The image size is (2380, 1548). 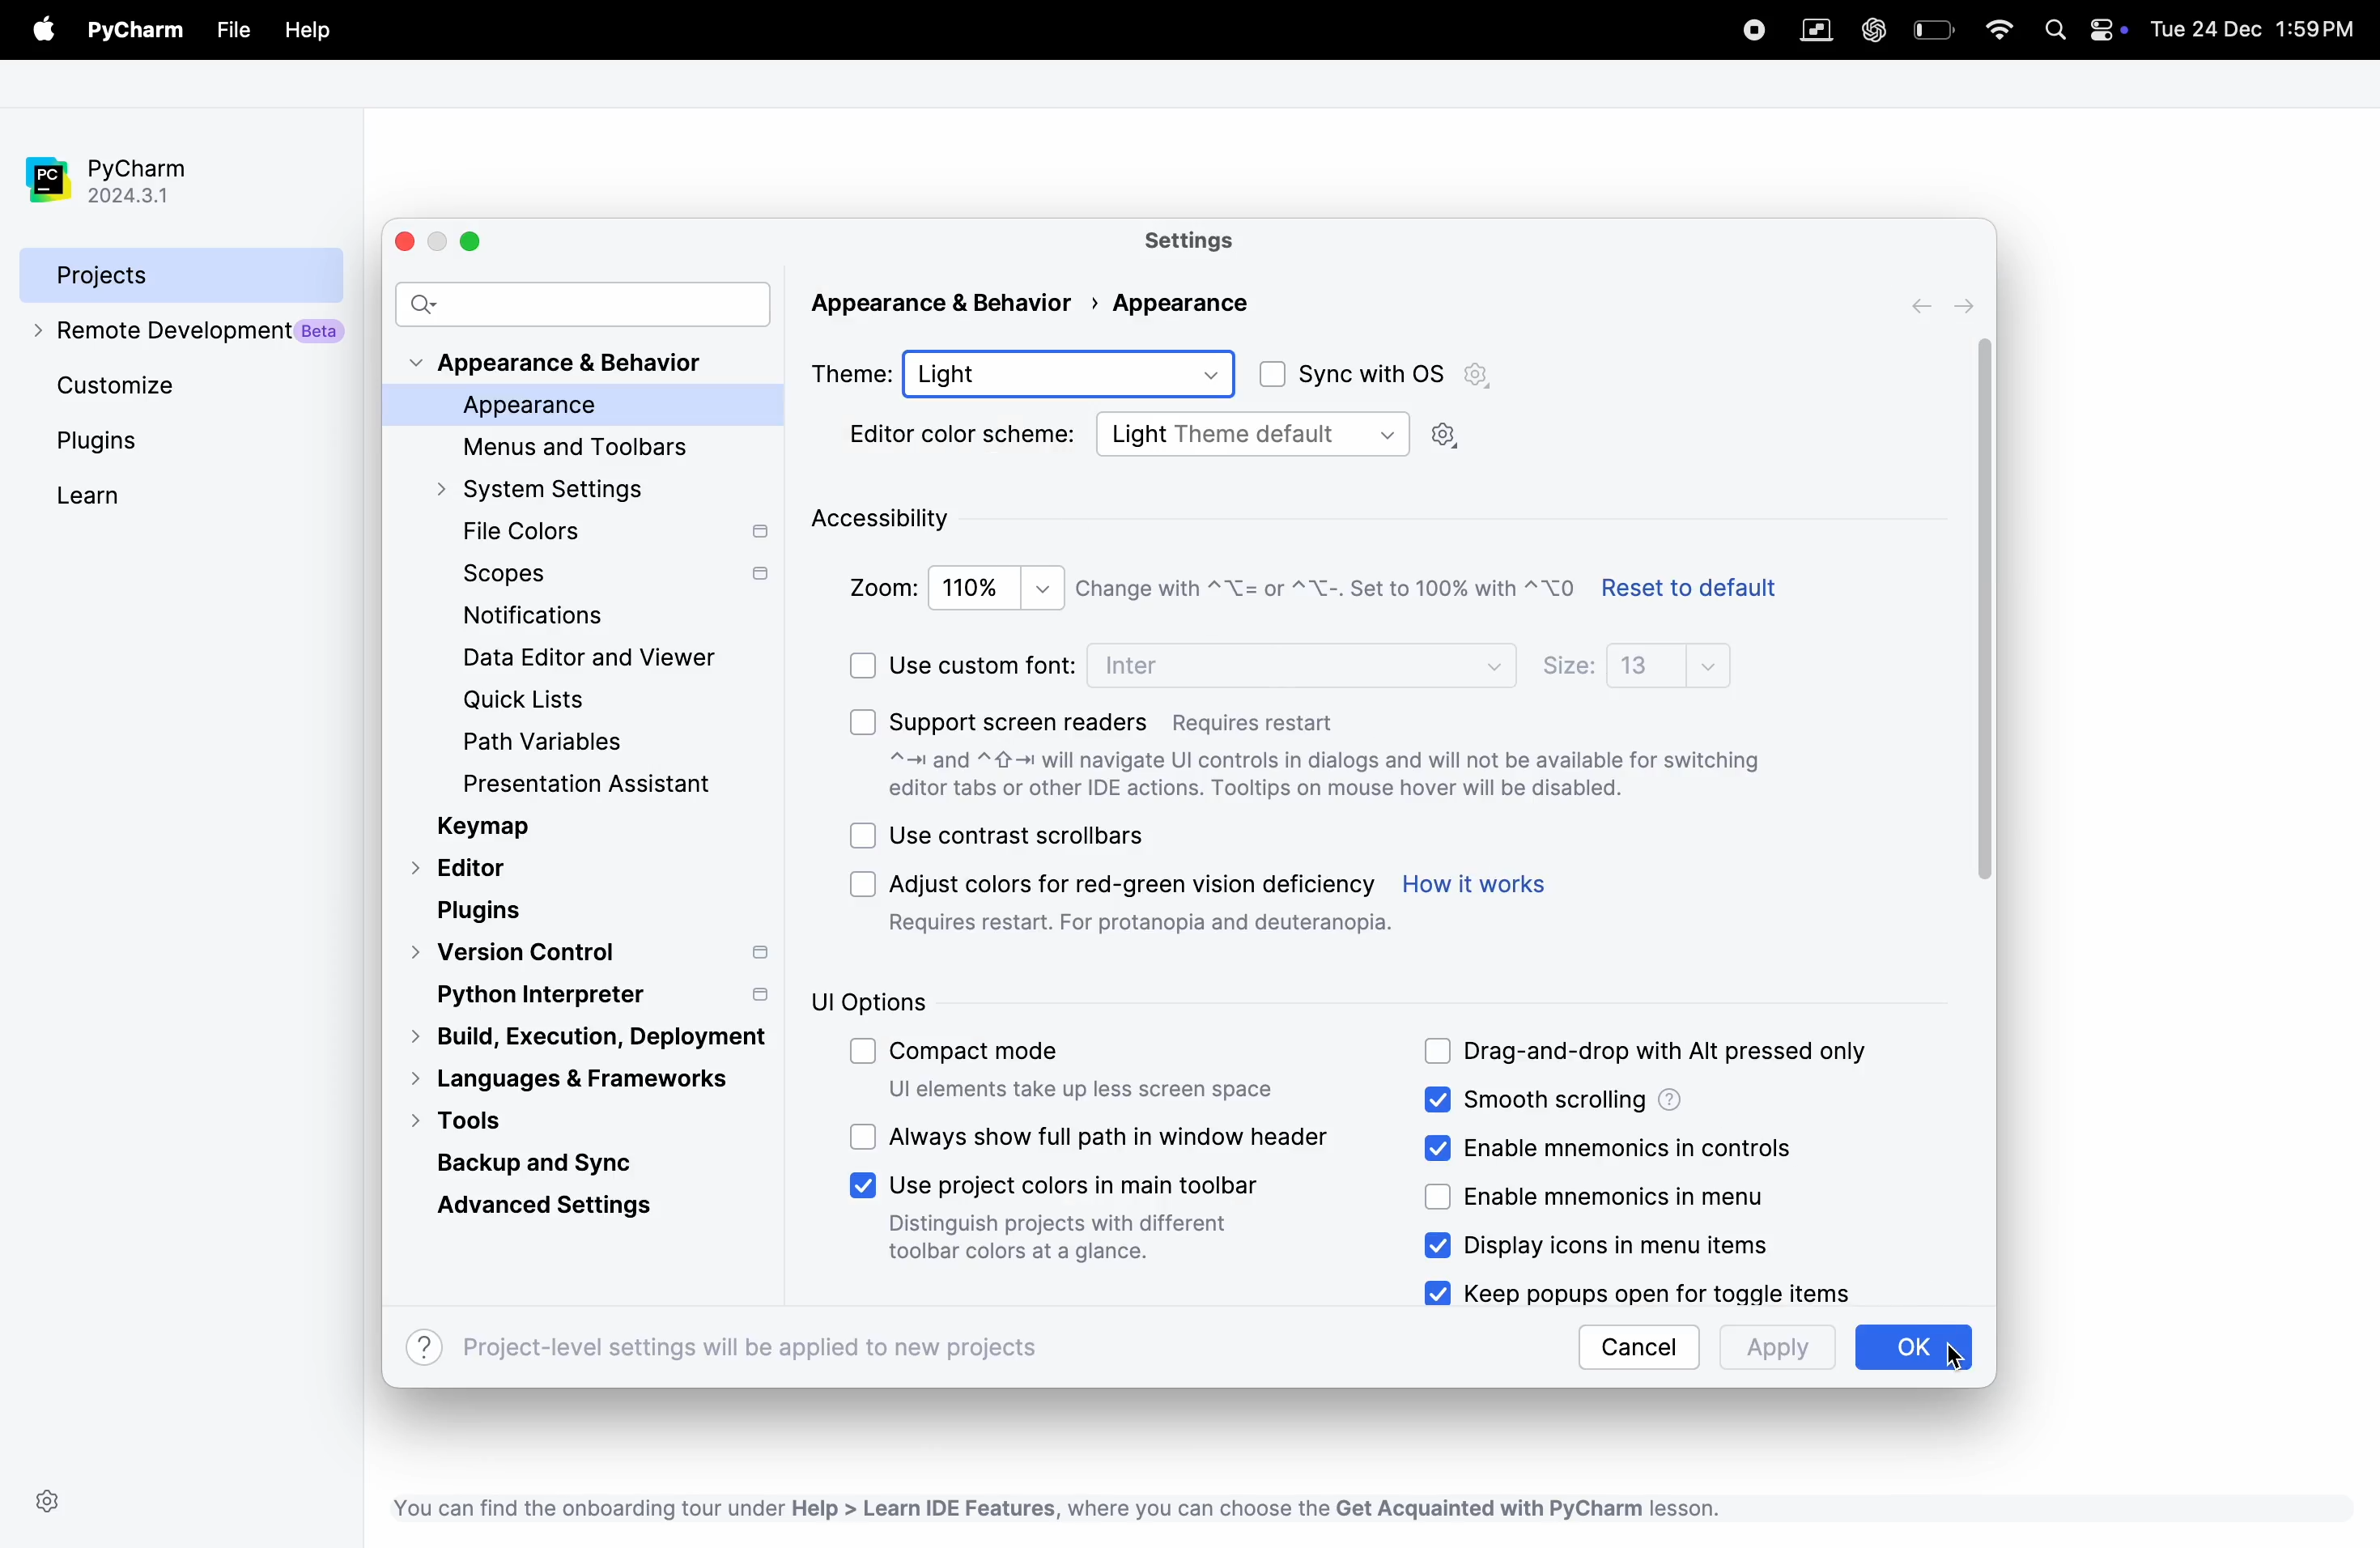 What do you see at coordinates (1031, 837) in the screenshot?
I see `use contrast scrollbar` at bounding box center [1031, 837].